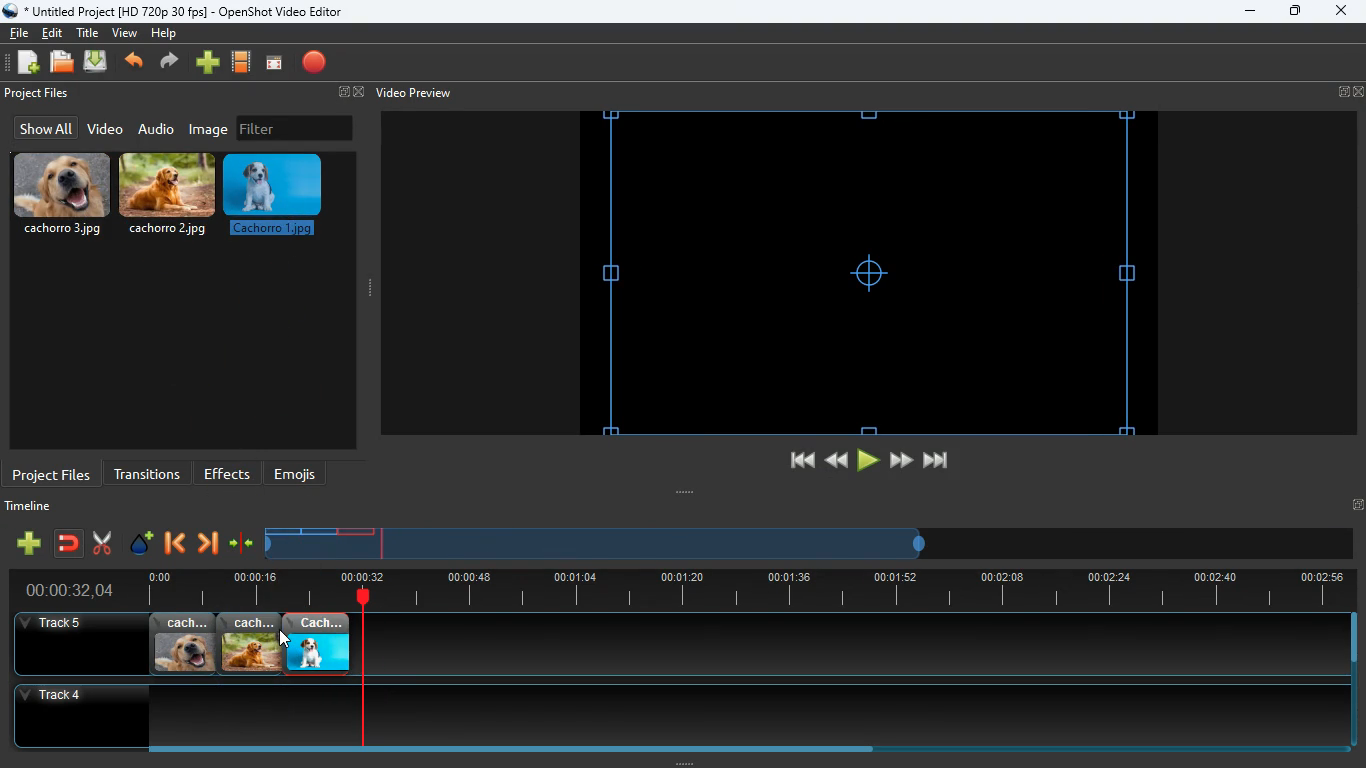 Image resolution: width=1366 pixels, height=768 pixels. What do you see at coordinates (172, 63) in the screenshot?
I see `forward` at bounding box center [172, 63].